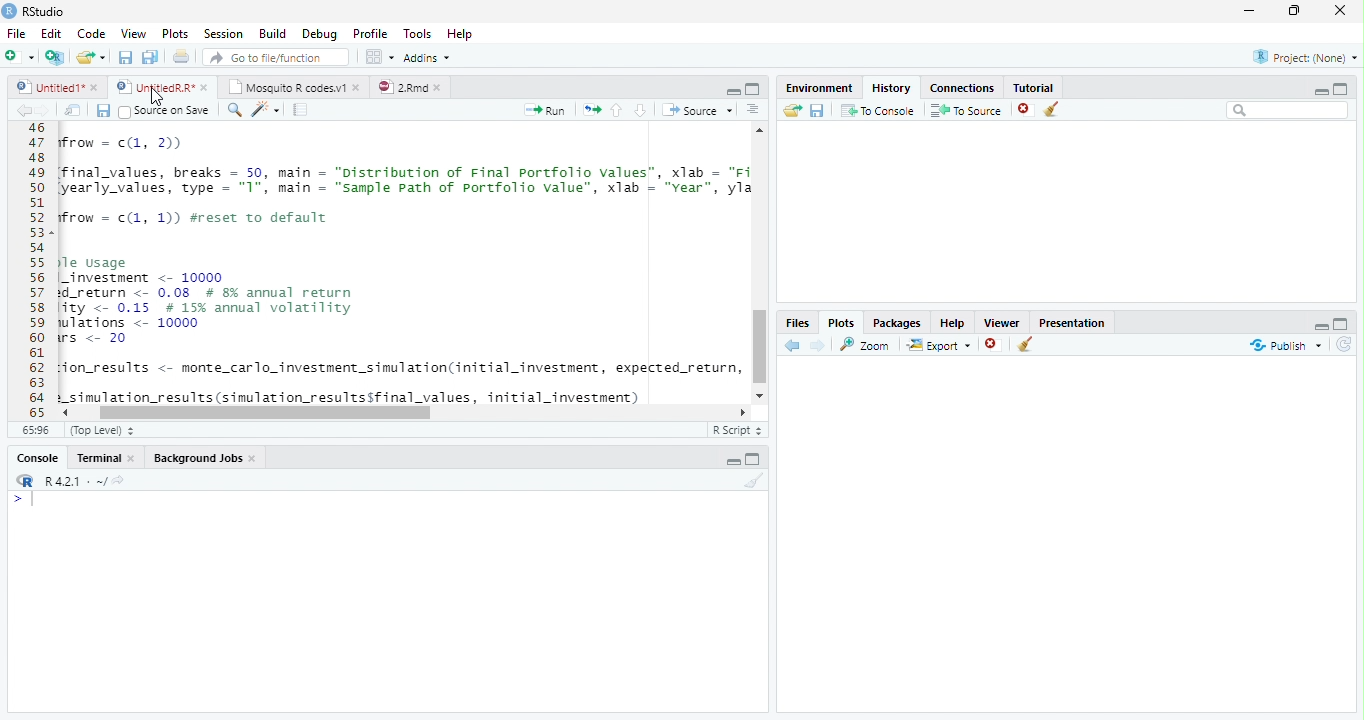 The image size is (1364, 720). Describe the element at coordinates (737, 430) in the screenshot. I see `R Script` at that location.